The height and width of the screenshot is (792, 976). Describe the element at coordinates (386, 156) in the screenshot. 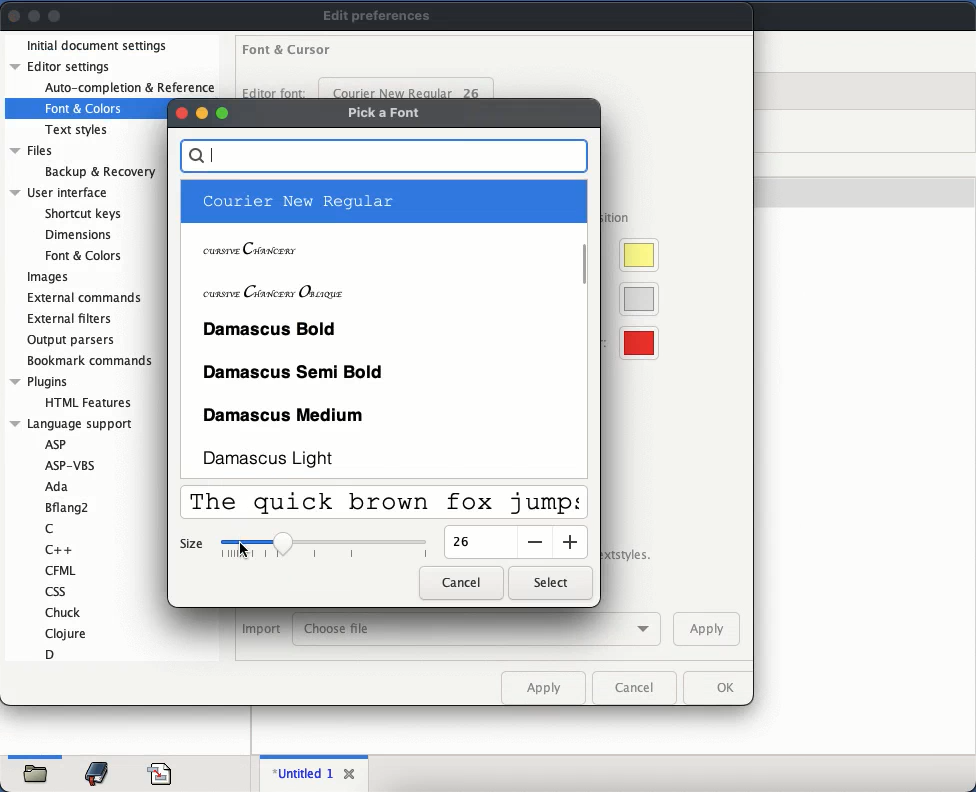

I see `search` at that location.